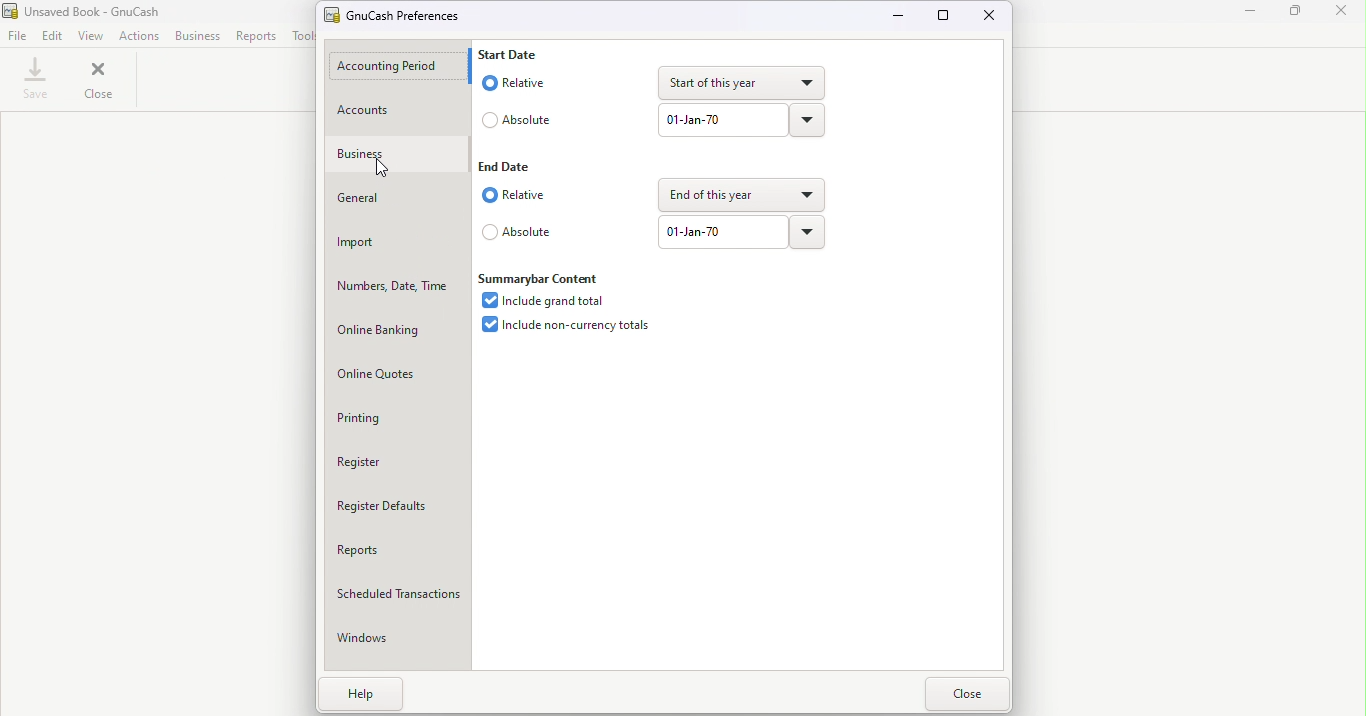 This screenshot has height=716, width=1366. I want to click on File name, so click(89, 11).